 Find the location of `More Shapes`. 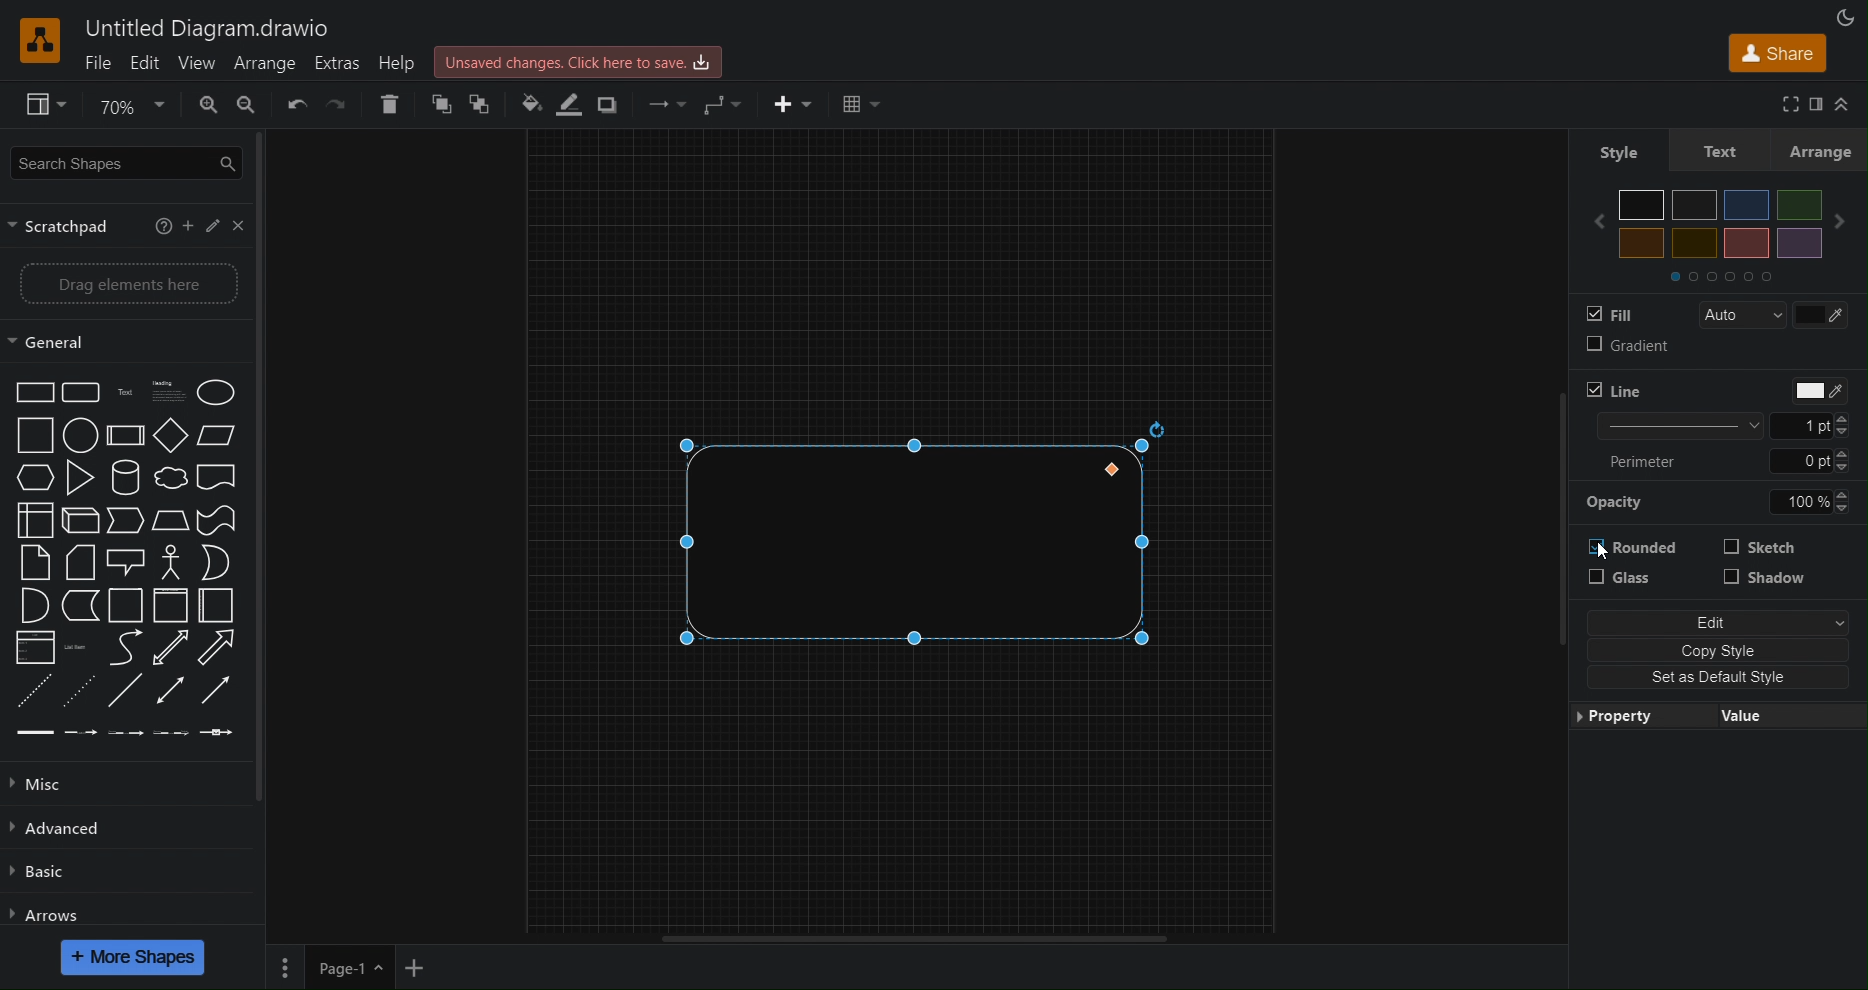

More Shapes is located at coordinates (134, 957).